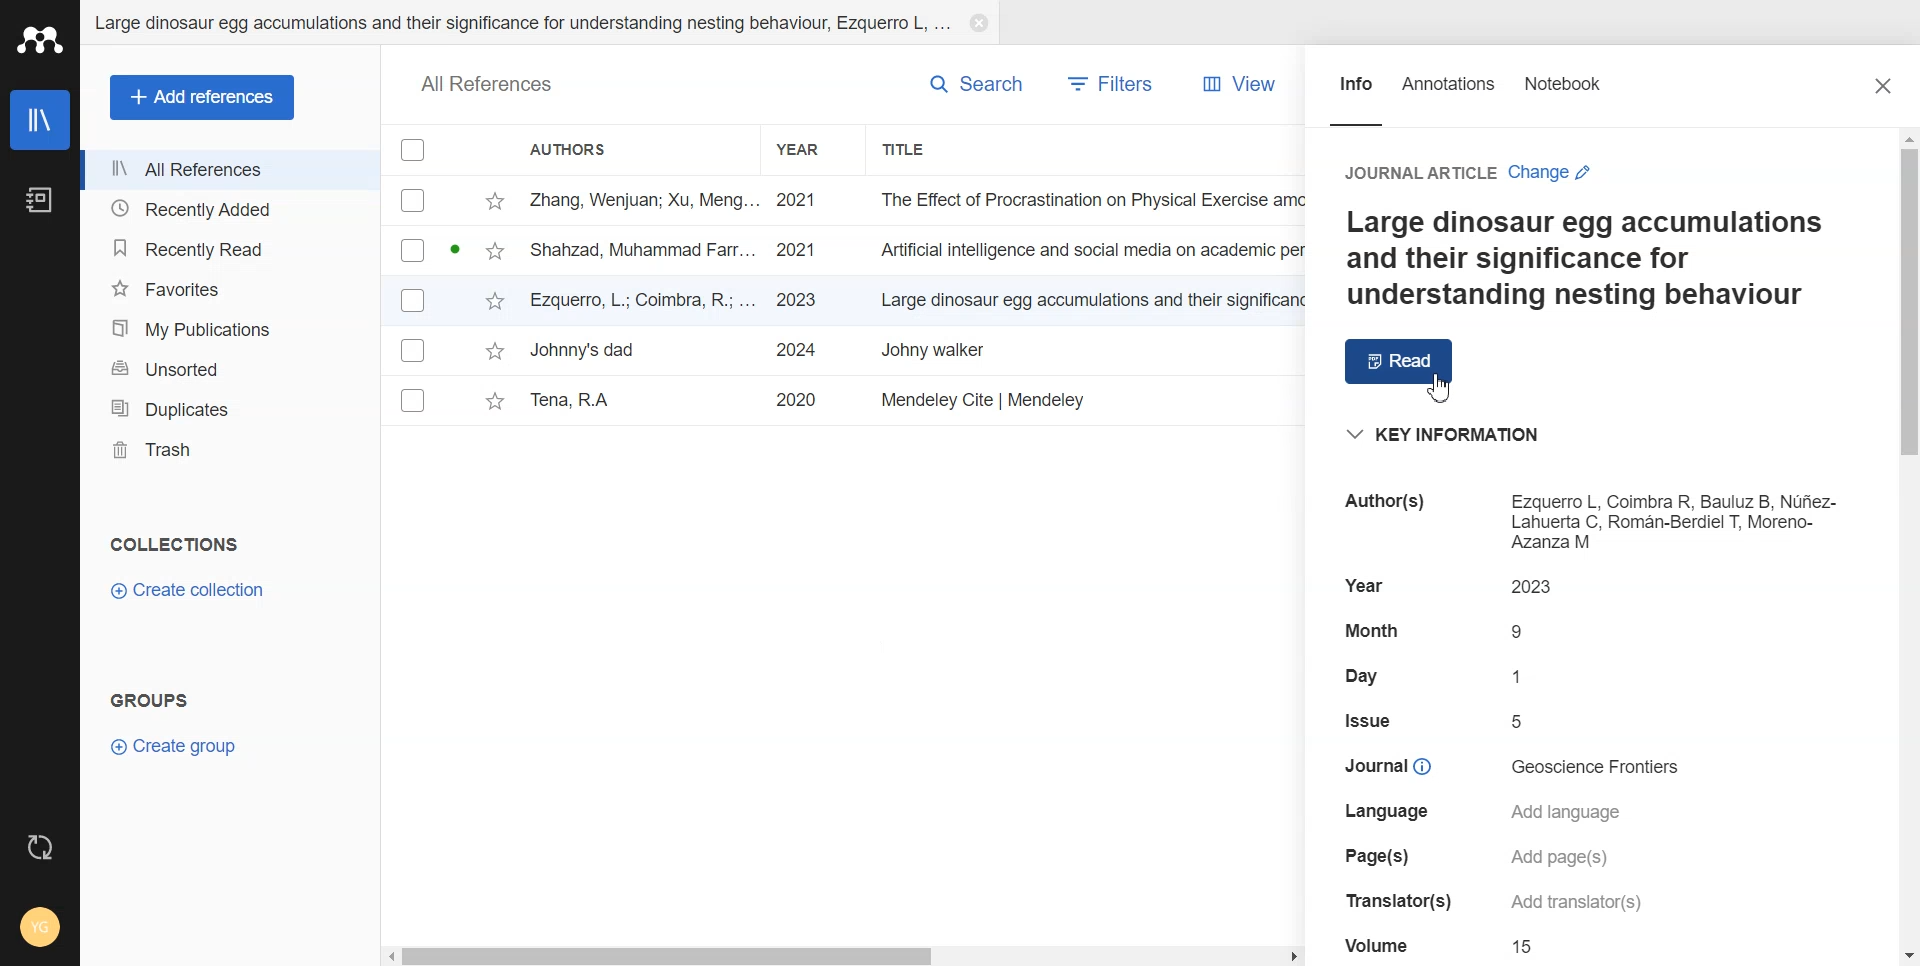  Describe the element at coordinates (203, 97) in the screenshot. I see `Add references` at that location.